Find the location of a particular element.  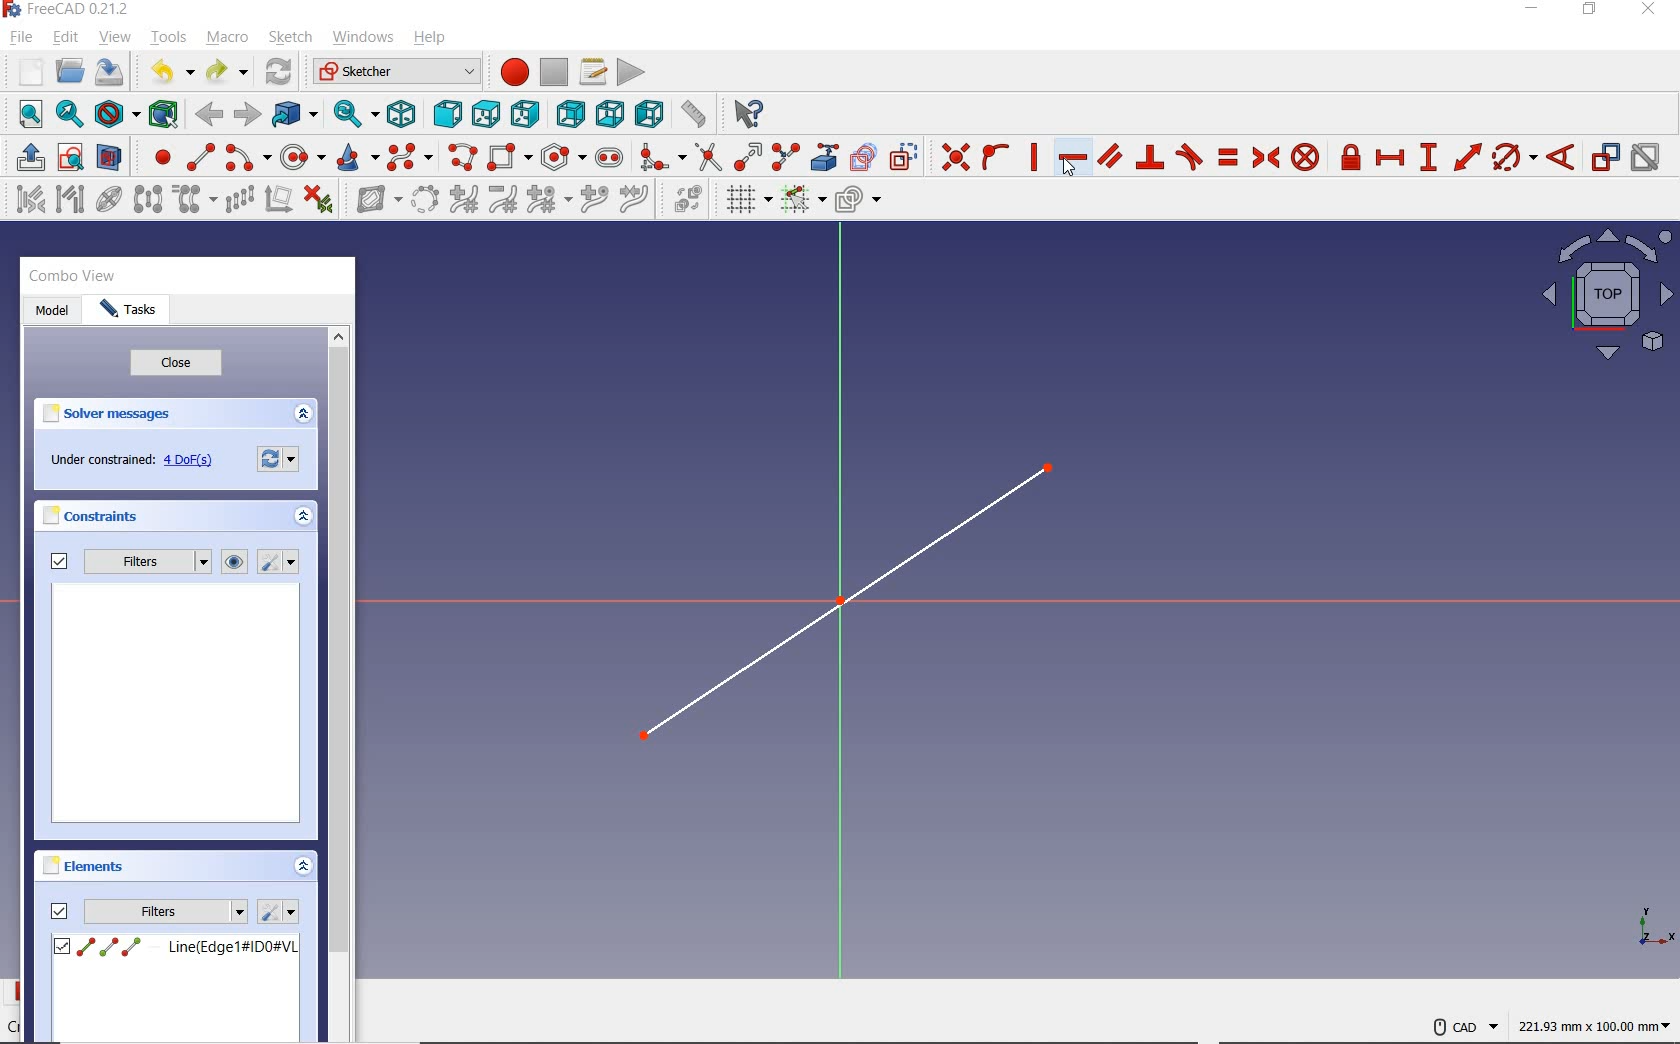

ELEMENTS is located at coordinates (83, 865).